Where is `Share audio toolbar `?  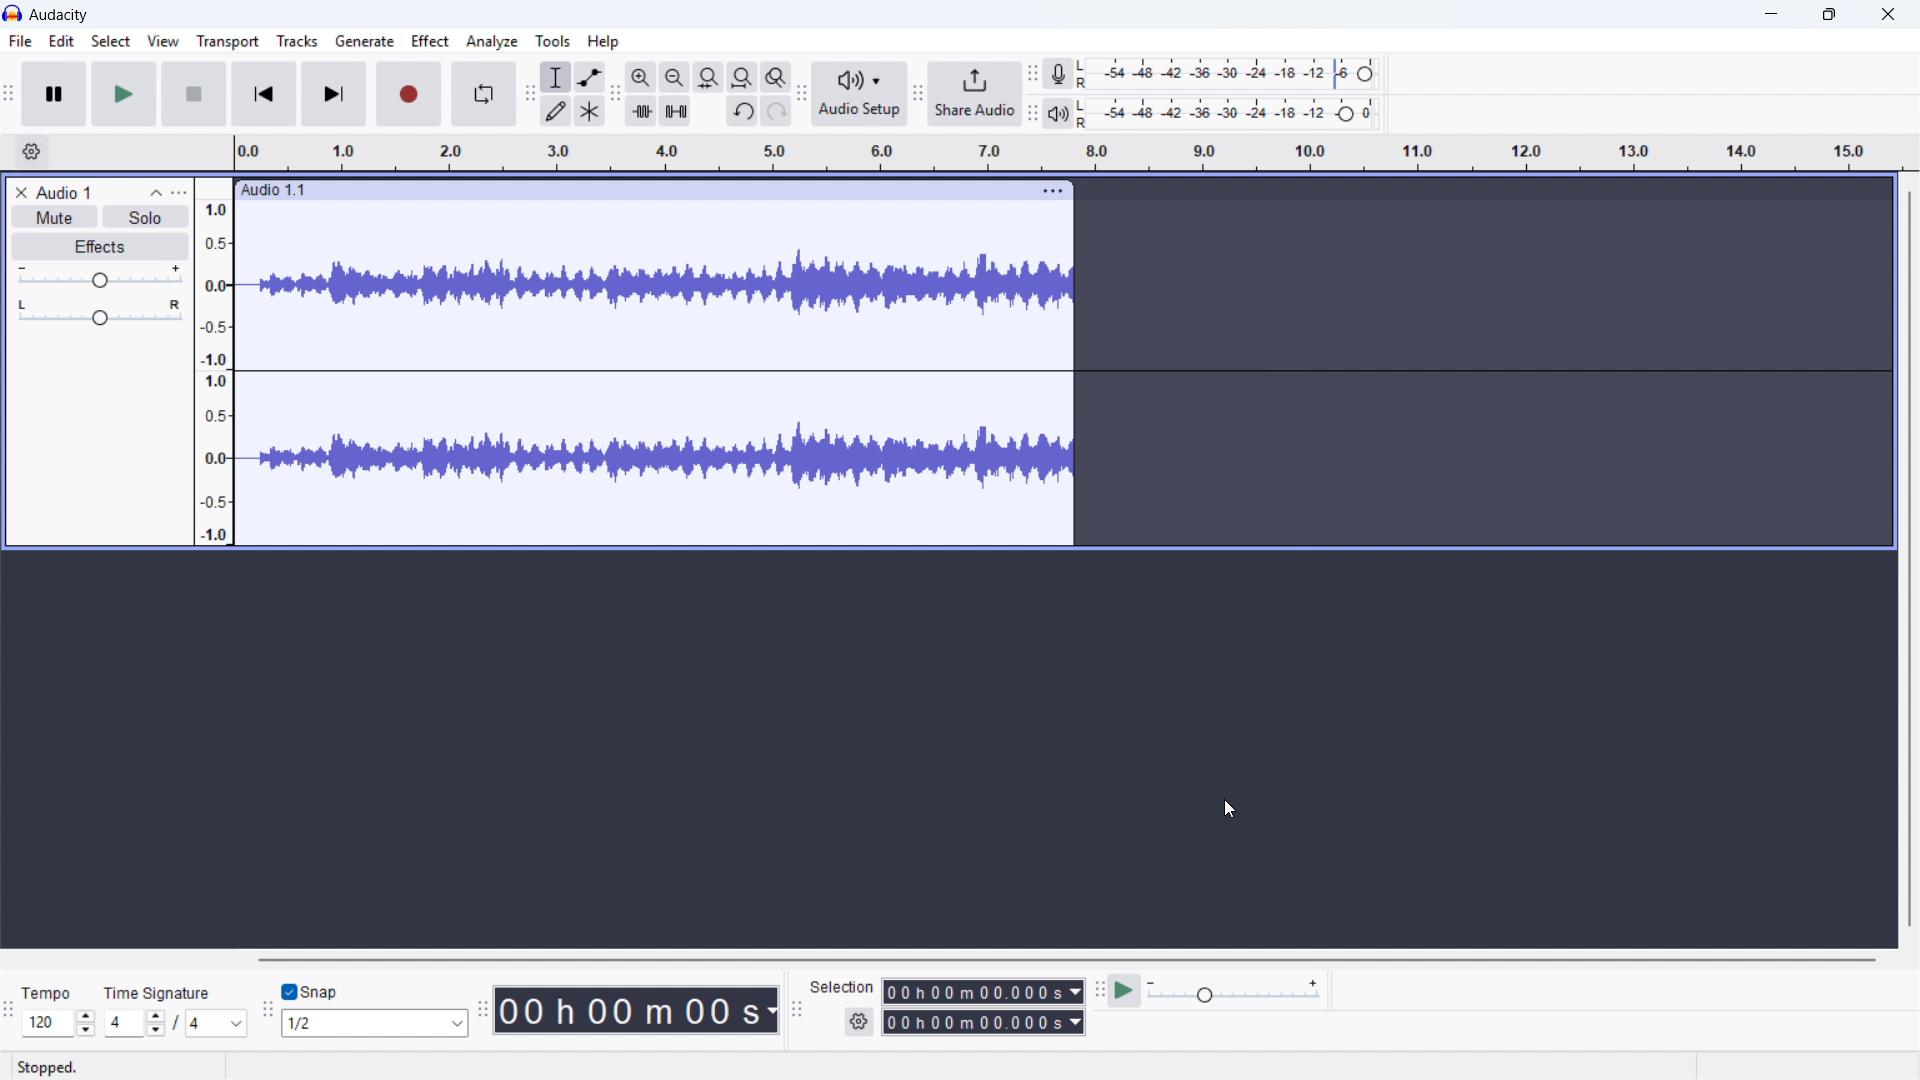 Share audio toolbar  is located at coordinates (918, 93).